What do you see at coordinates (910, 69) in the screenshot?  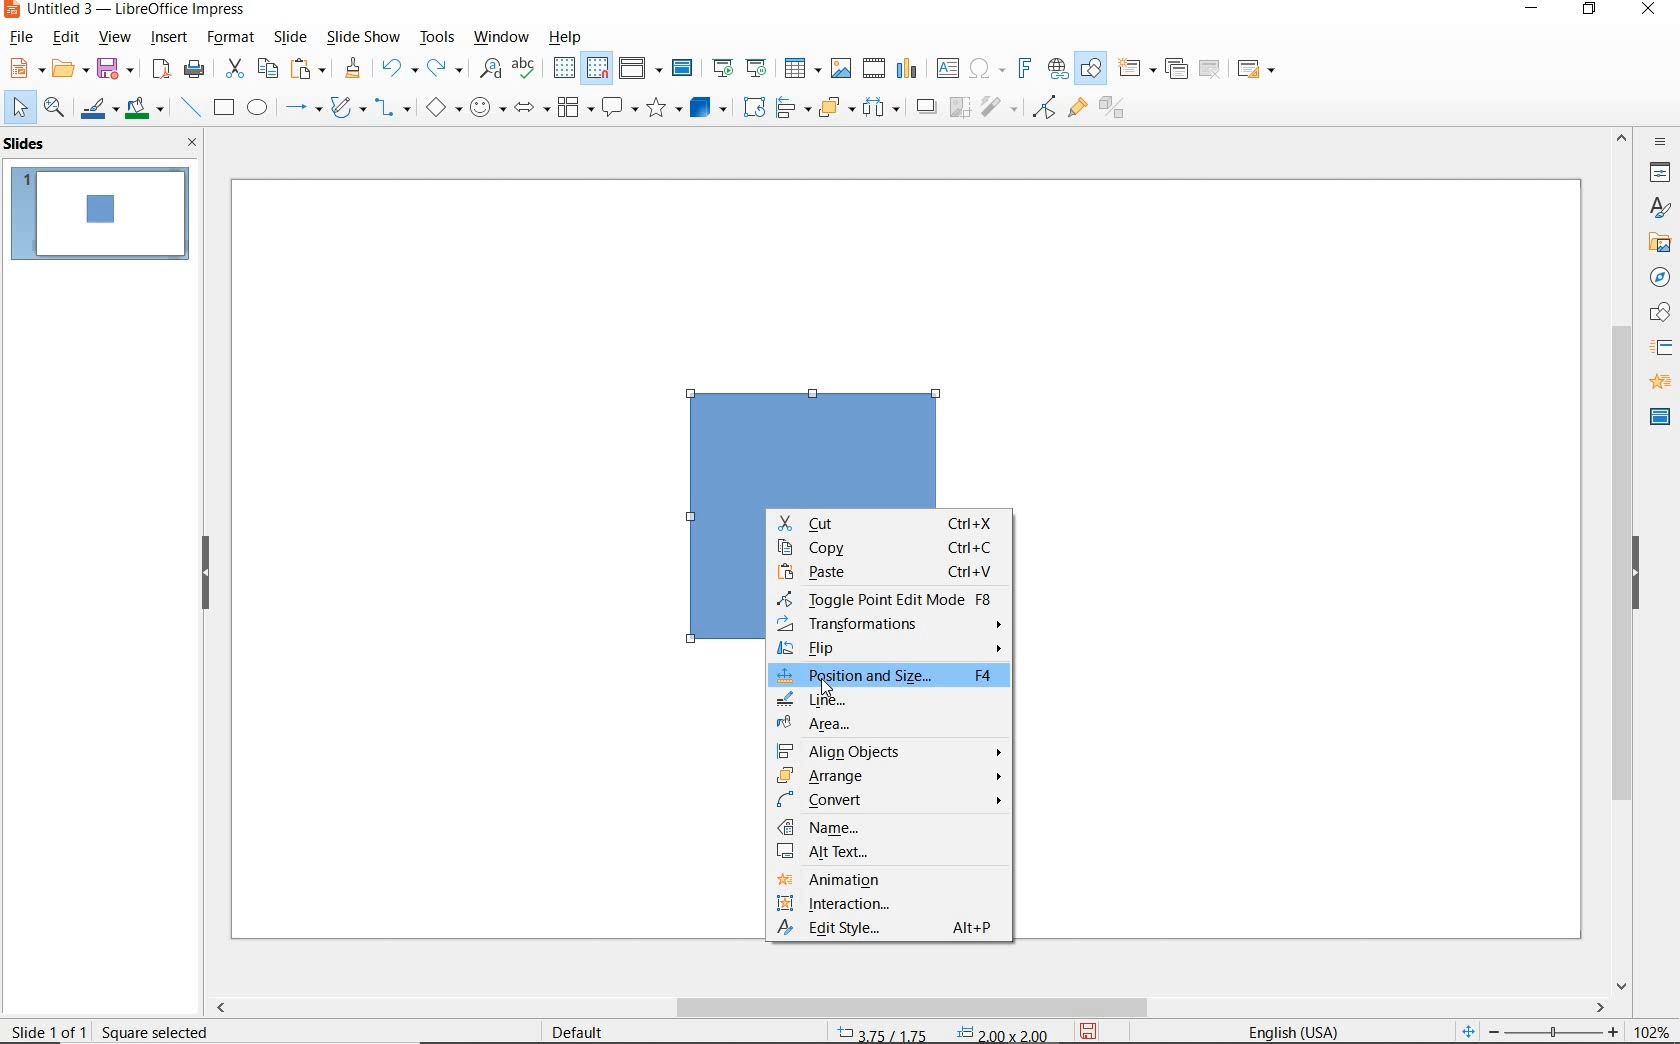 I see `insert chart` at bounding box center [910, 69].